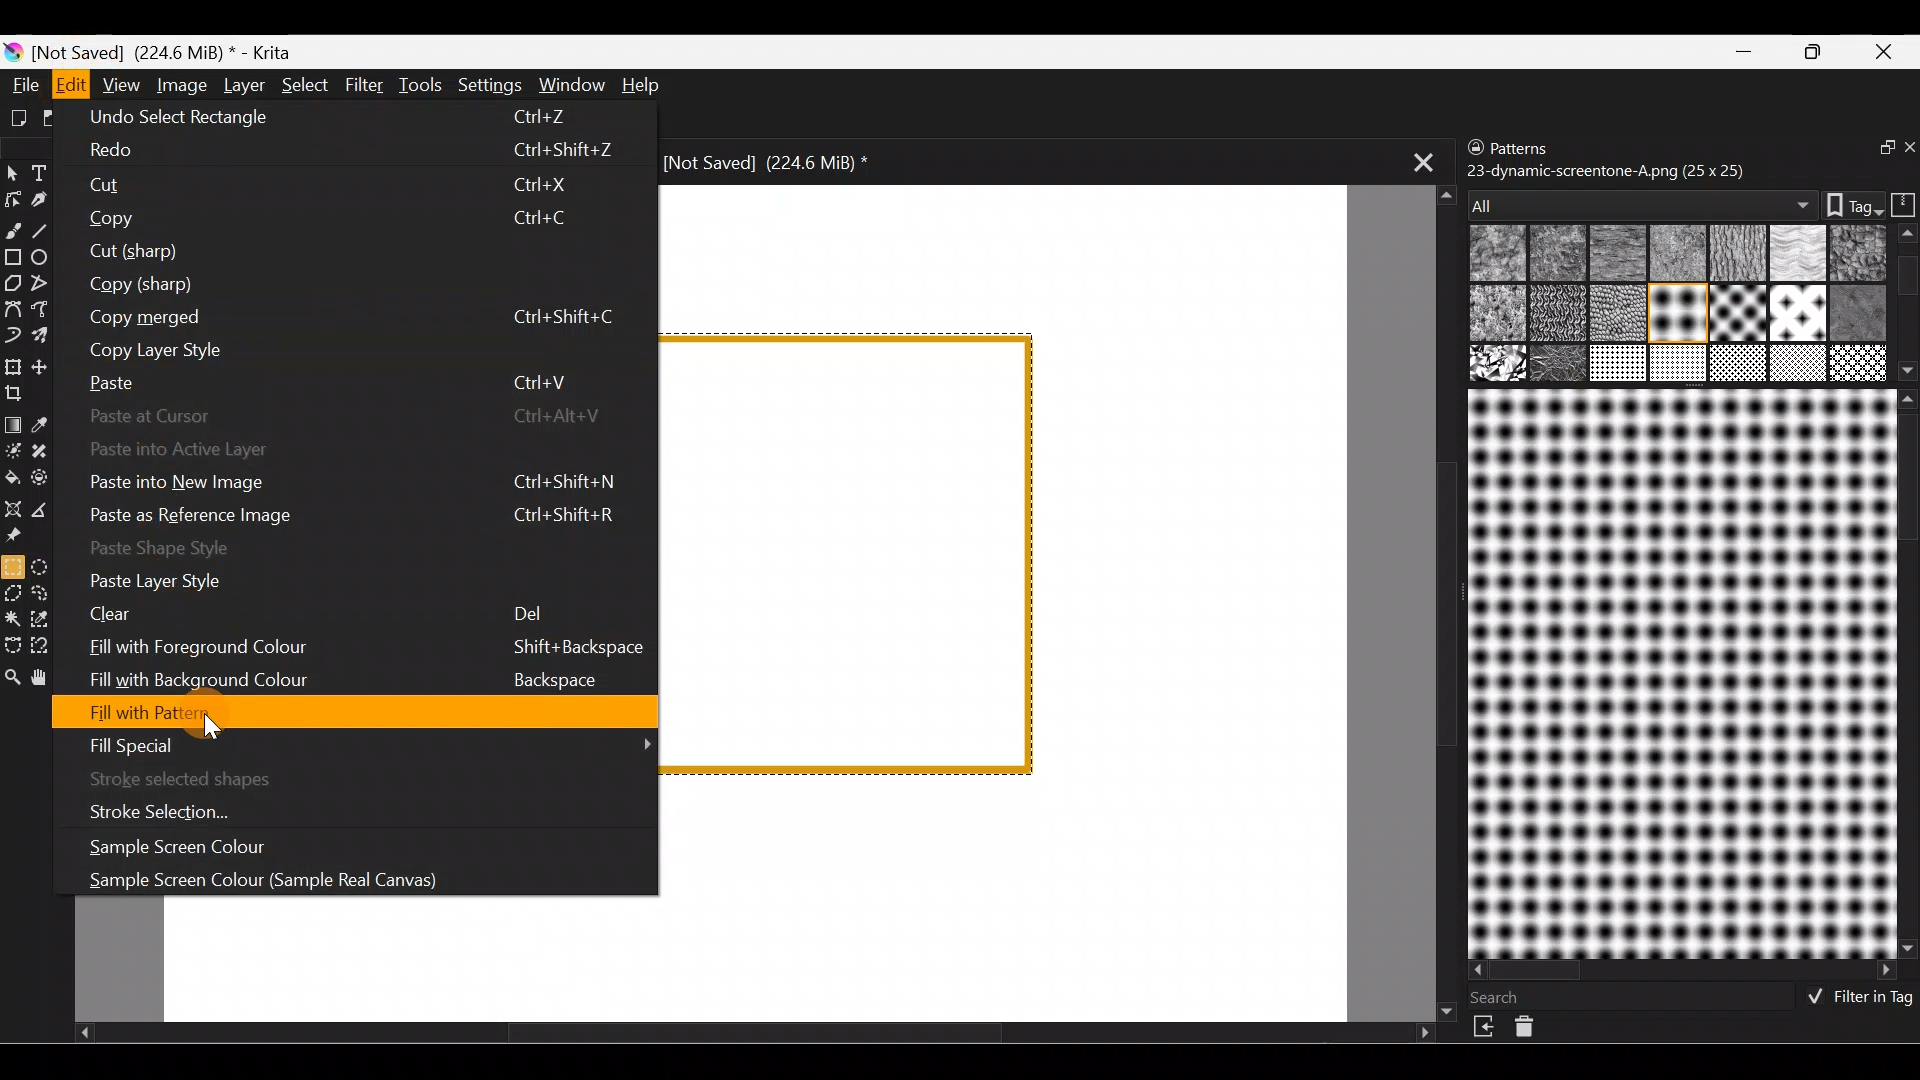 The height and width of the screenshot is (1080, 1920). What do you see at coordinates (1862, 310) in the screenshot?
I see `13 drawed_swirl.png` at bounding box center [1862, 310].